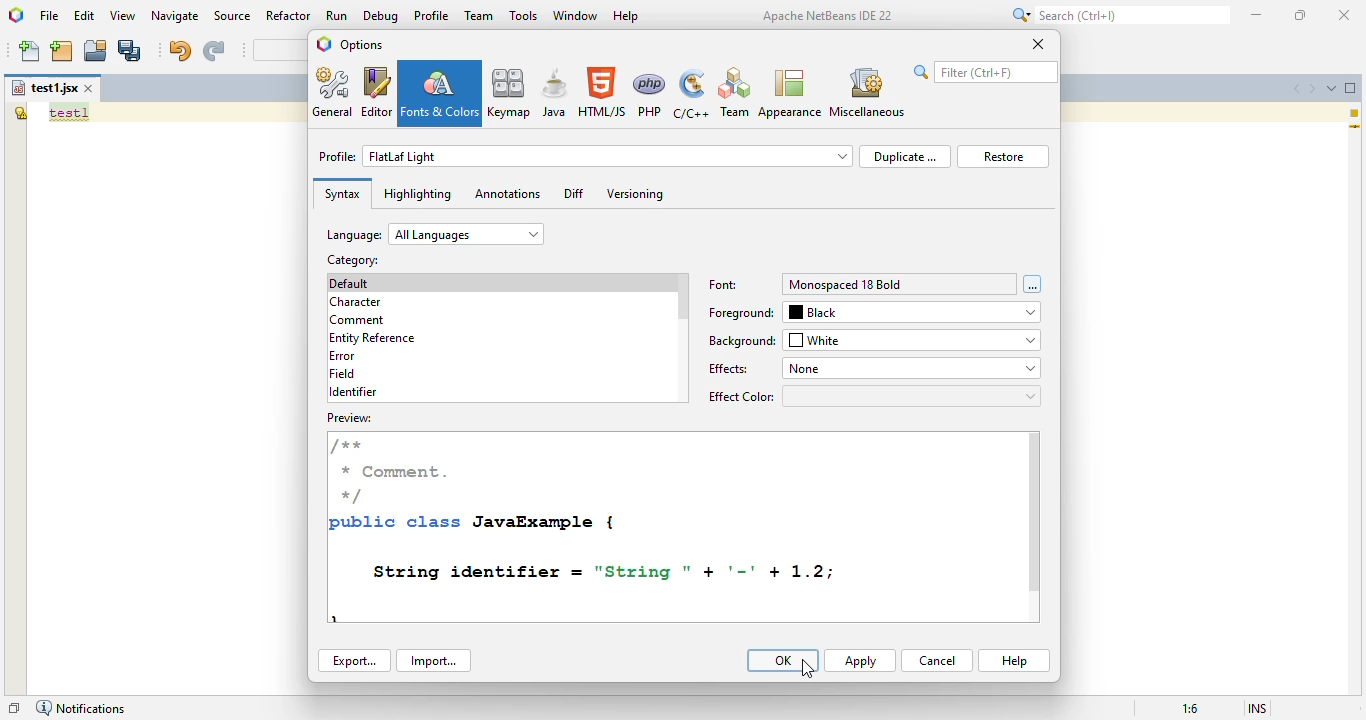 The height and width of the screenshot is (720, 1366). Describe the element at coordinates (377, 92) in the screenshot. I see `editor` at that location.